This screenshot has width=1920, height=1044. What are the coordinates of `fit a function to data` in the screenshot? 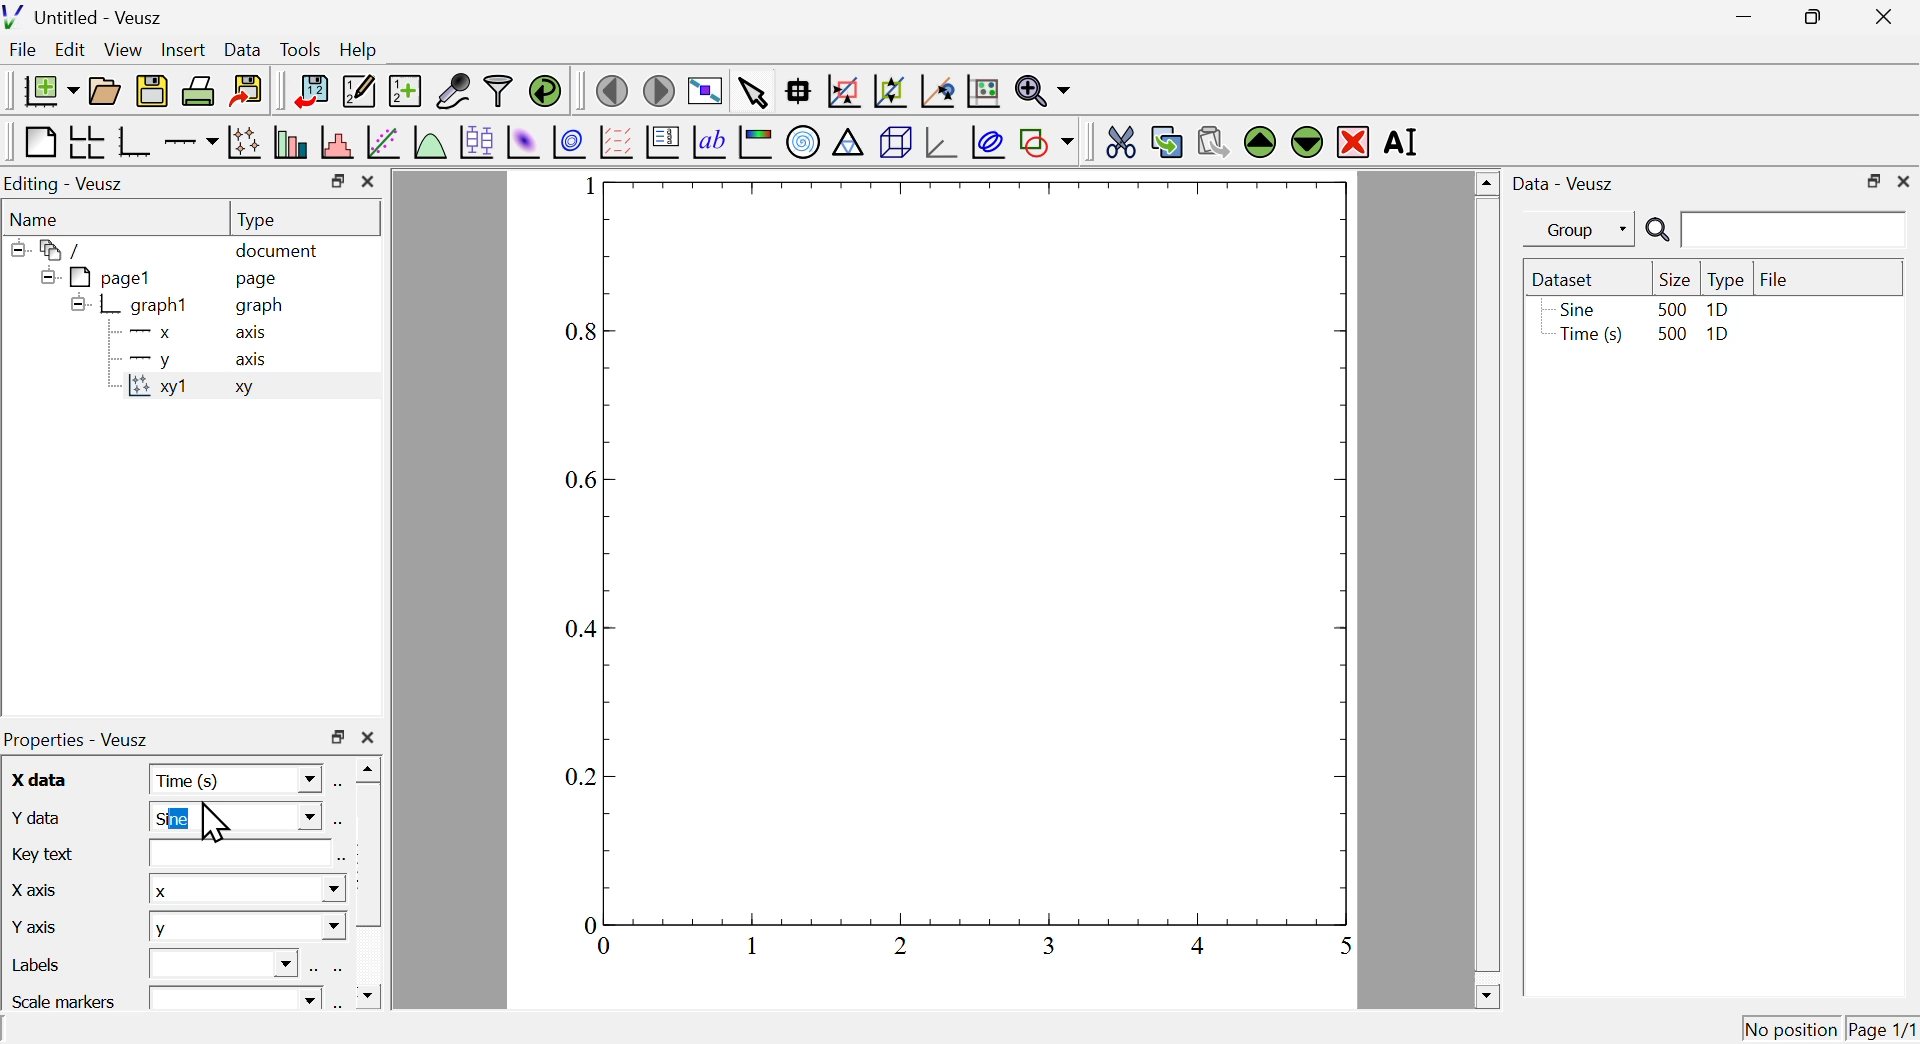 It's located at (382, 143).